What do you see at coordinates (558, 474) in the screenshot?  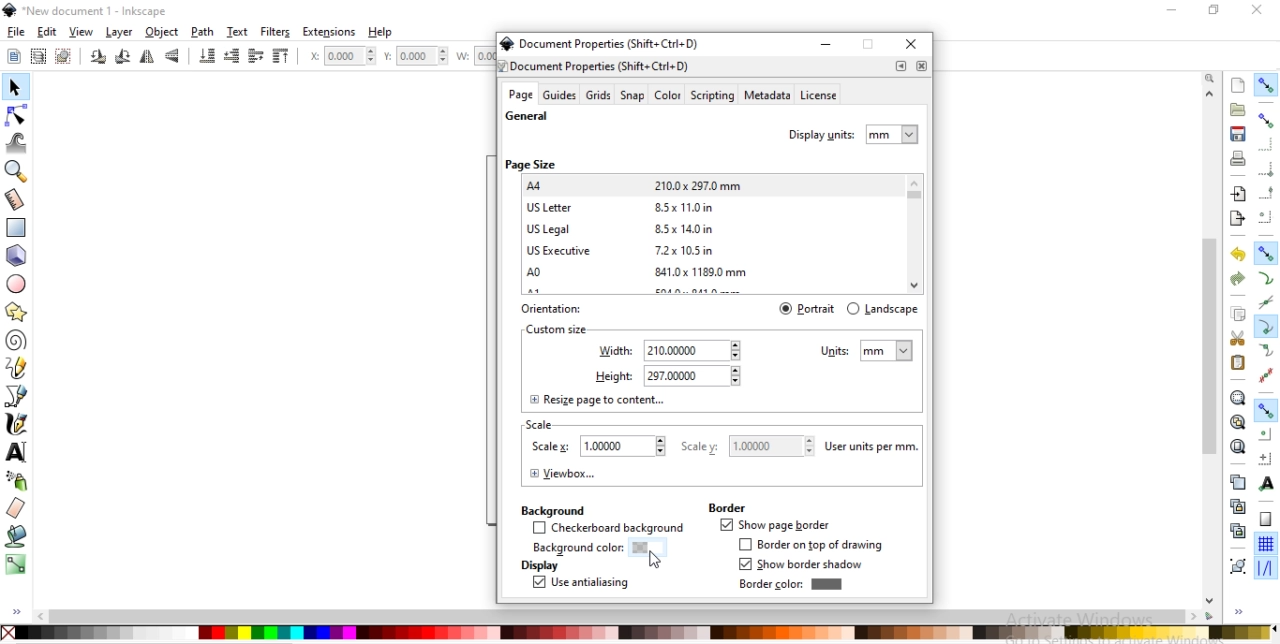 I see `viewbox` at bounding box center [558, 474].